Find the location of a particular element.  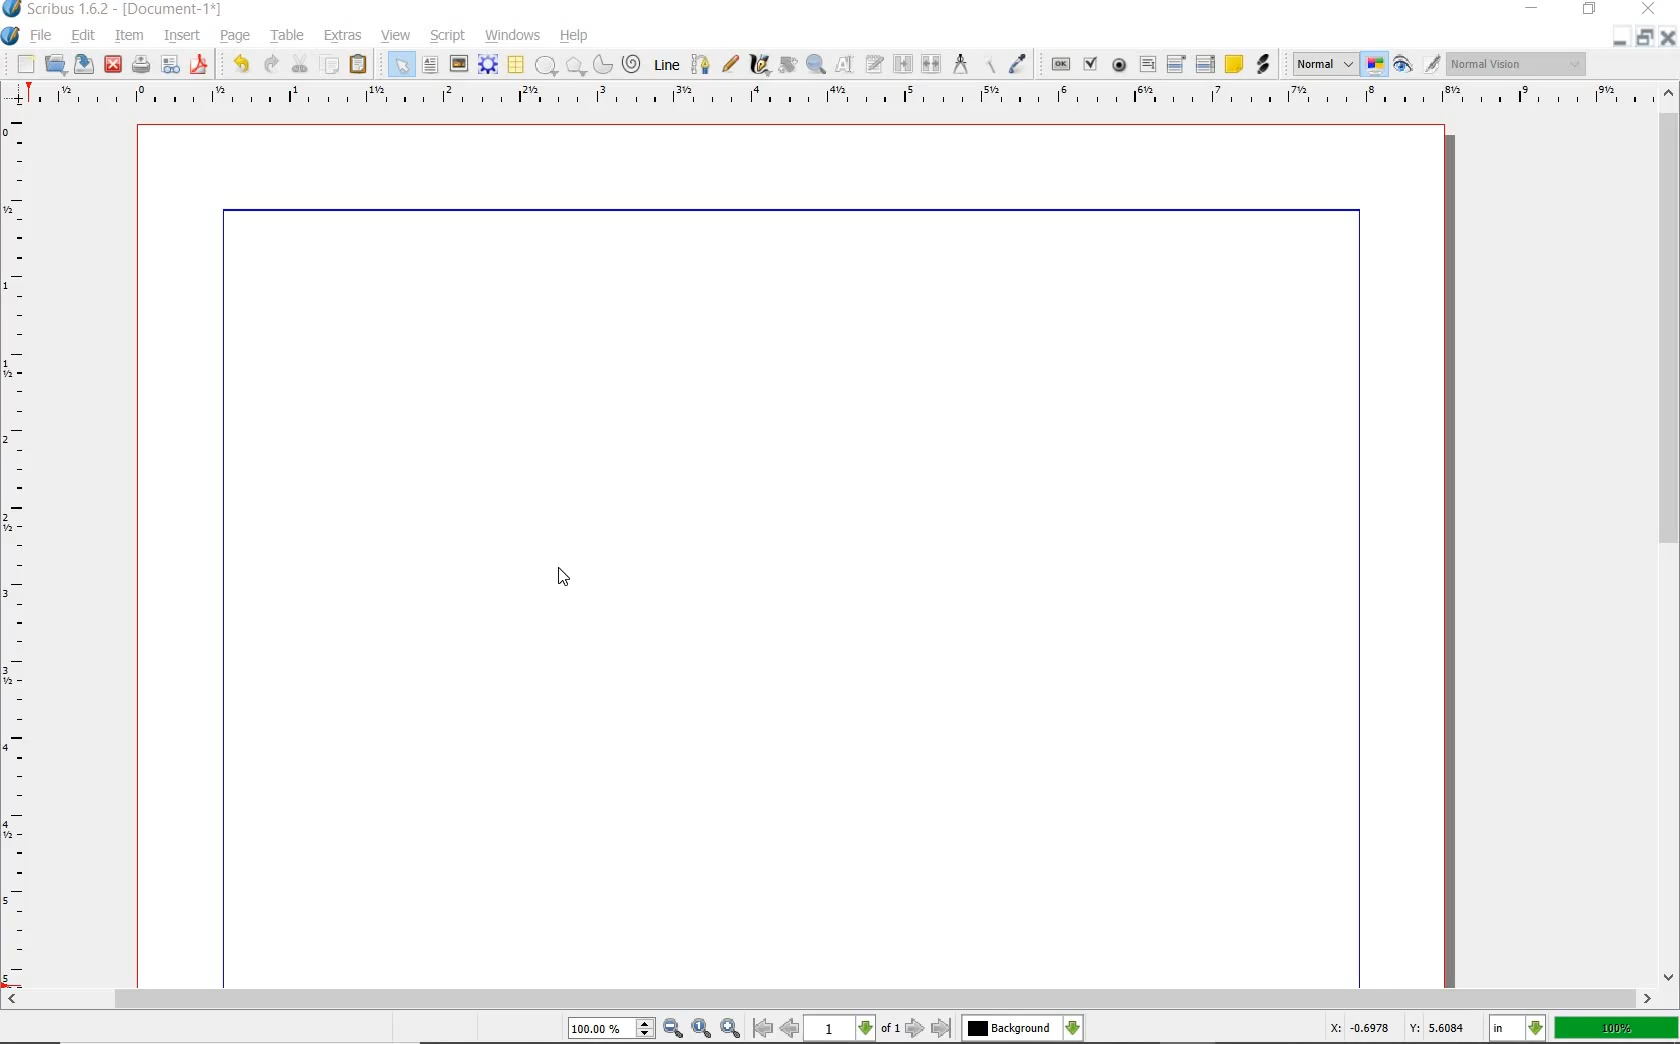

PASTE is located at coordinates (358, 66).